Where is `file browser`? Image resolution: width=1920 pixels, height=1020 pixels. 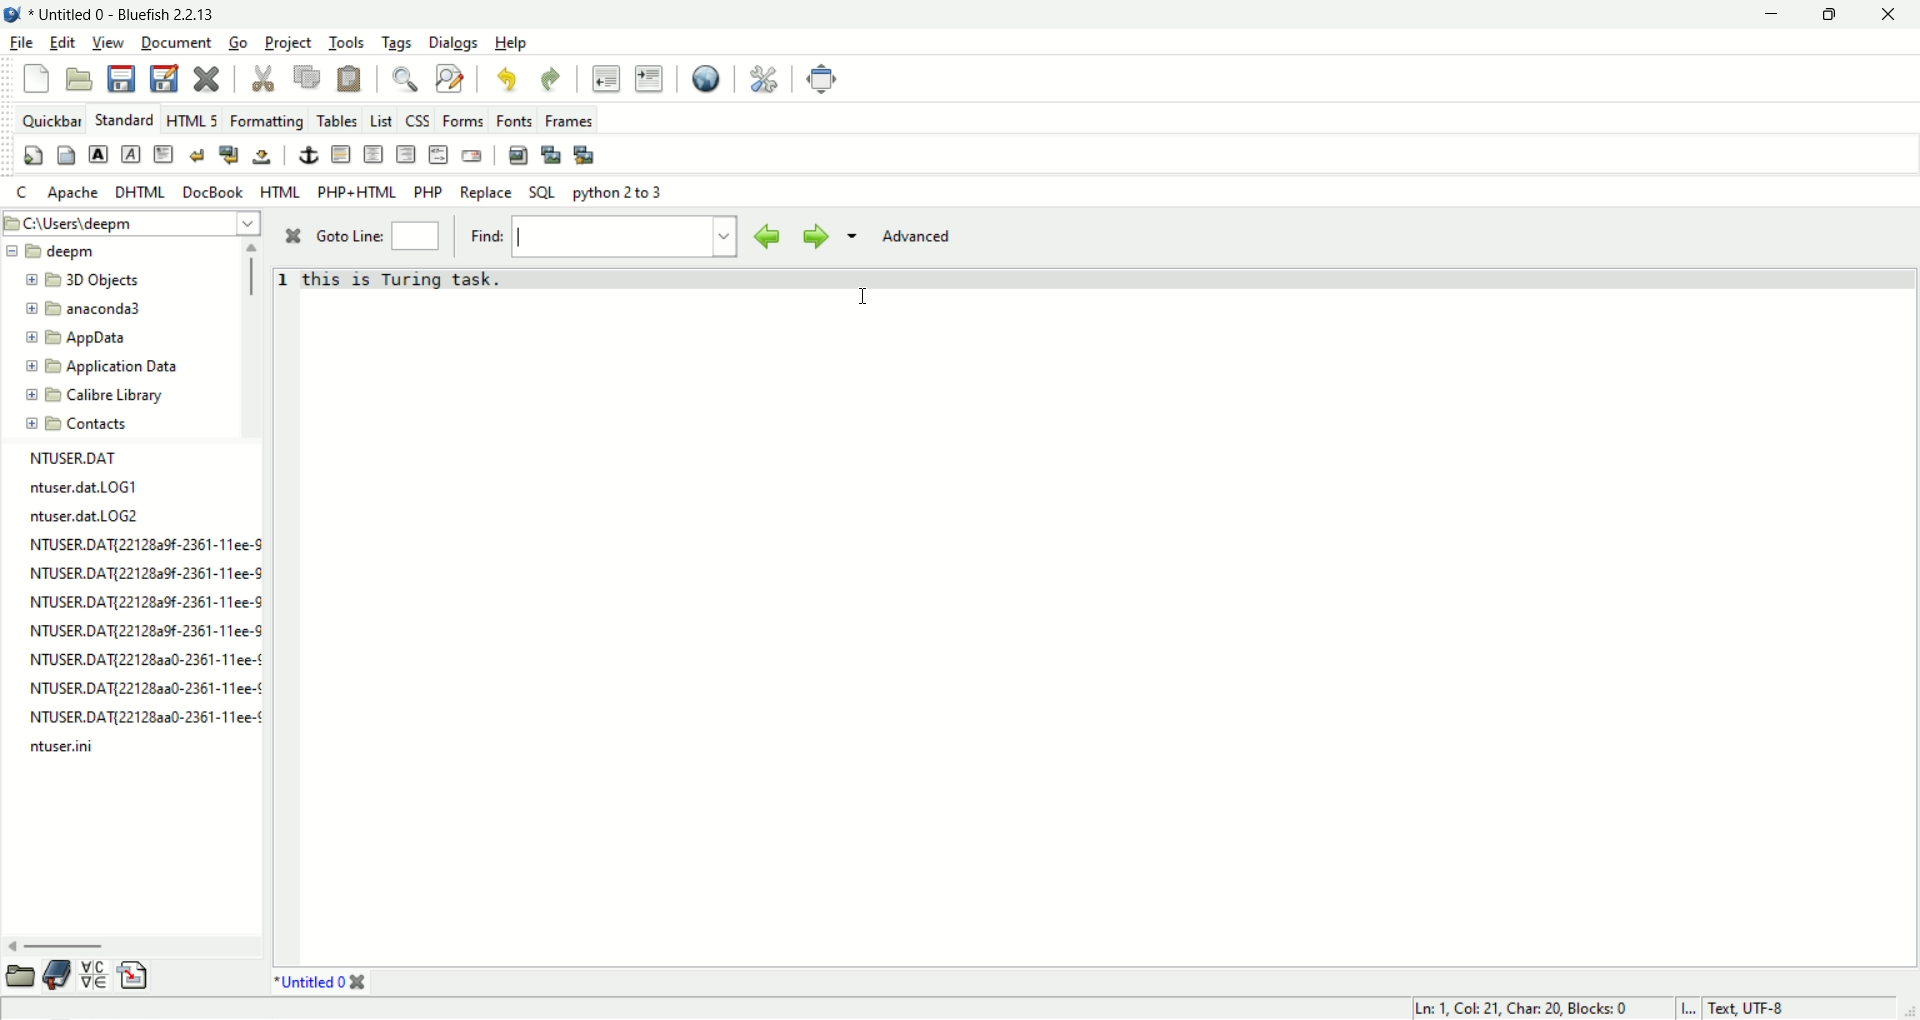
file browser is located at coordinates (19, 974).